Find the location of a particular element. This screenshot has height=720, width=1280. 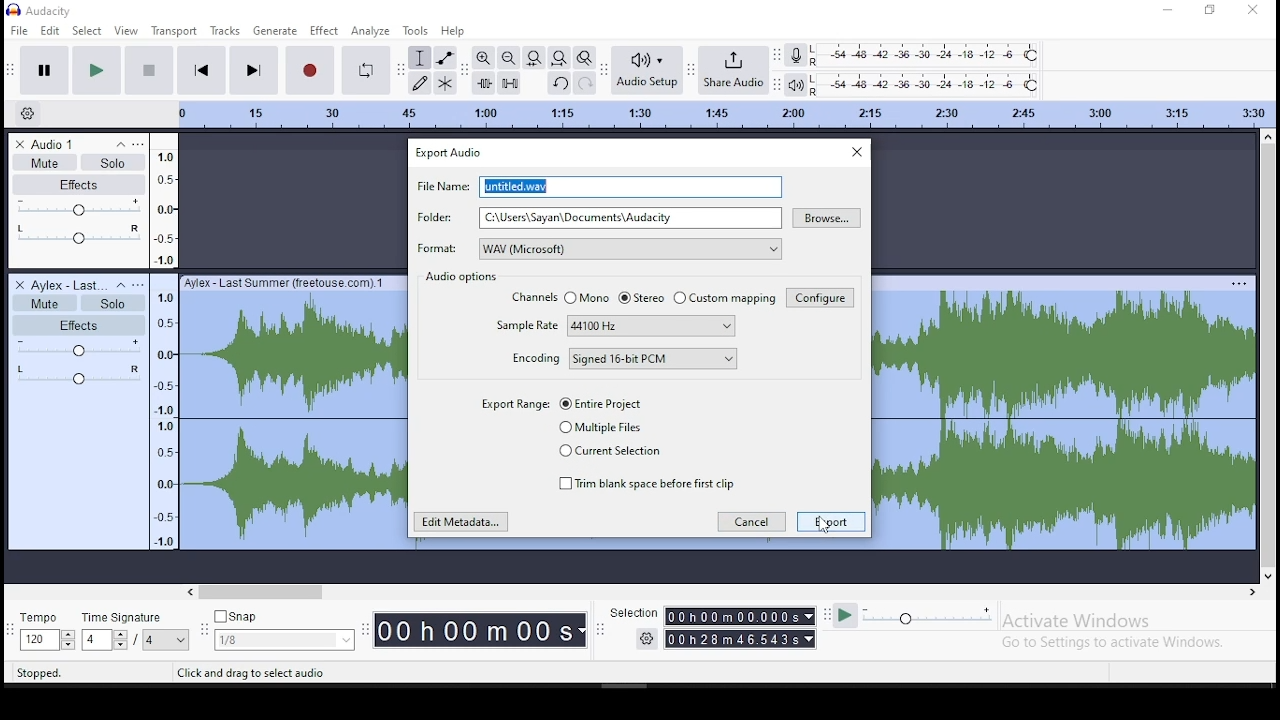

open menu is located at coordinates (141, 284).